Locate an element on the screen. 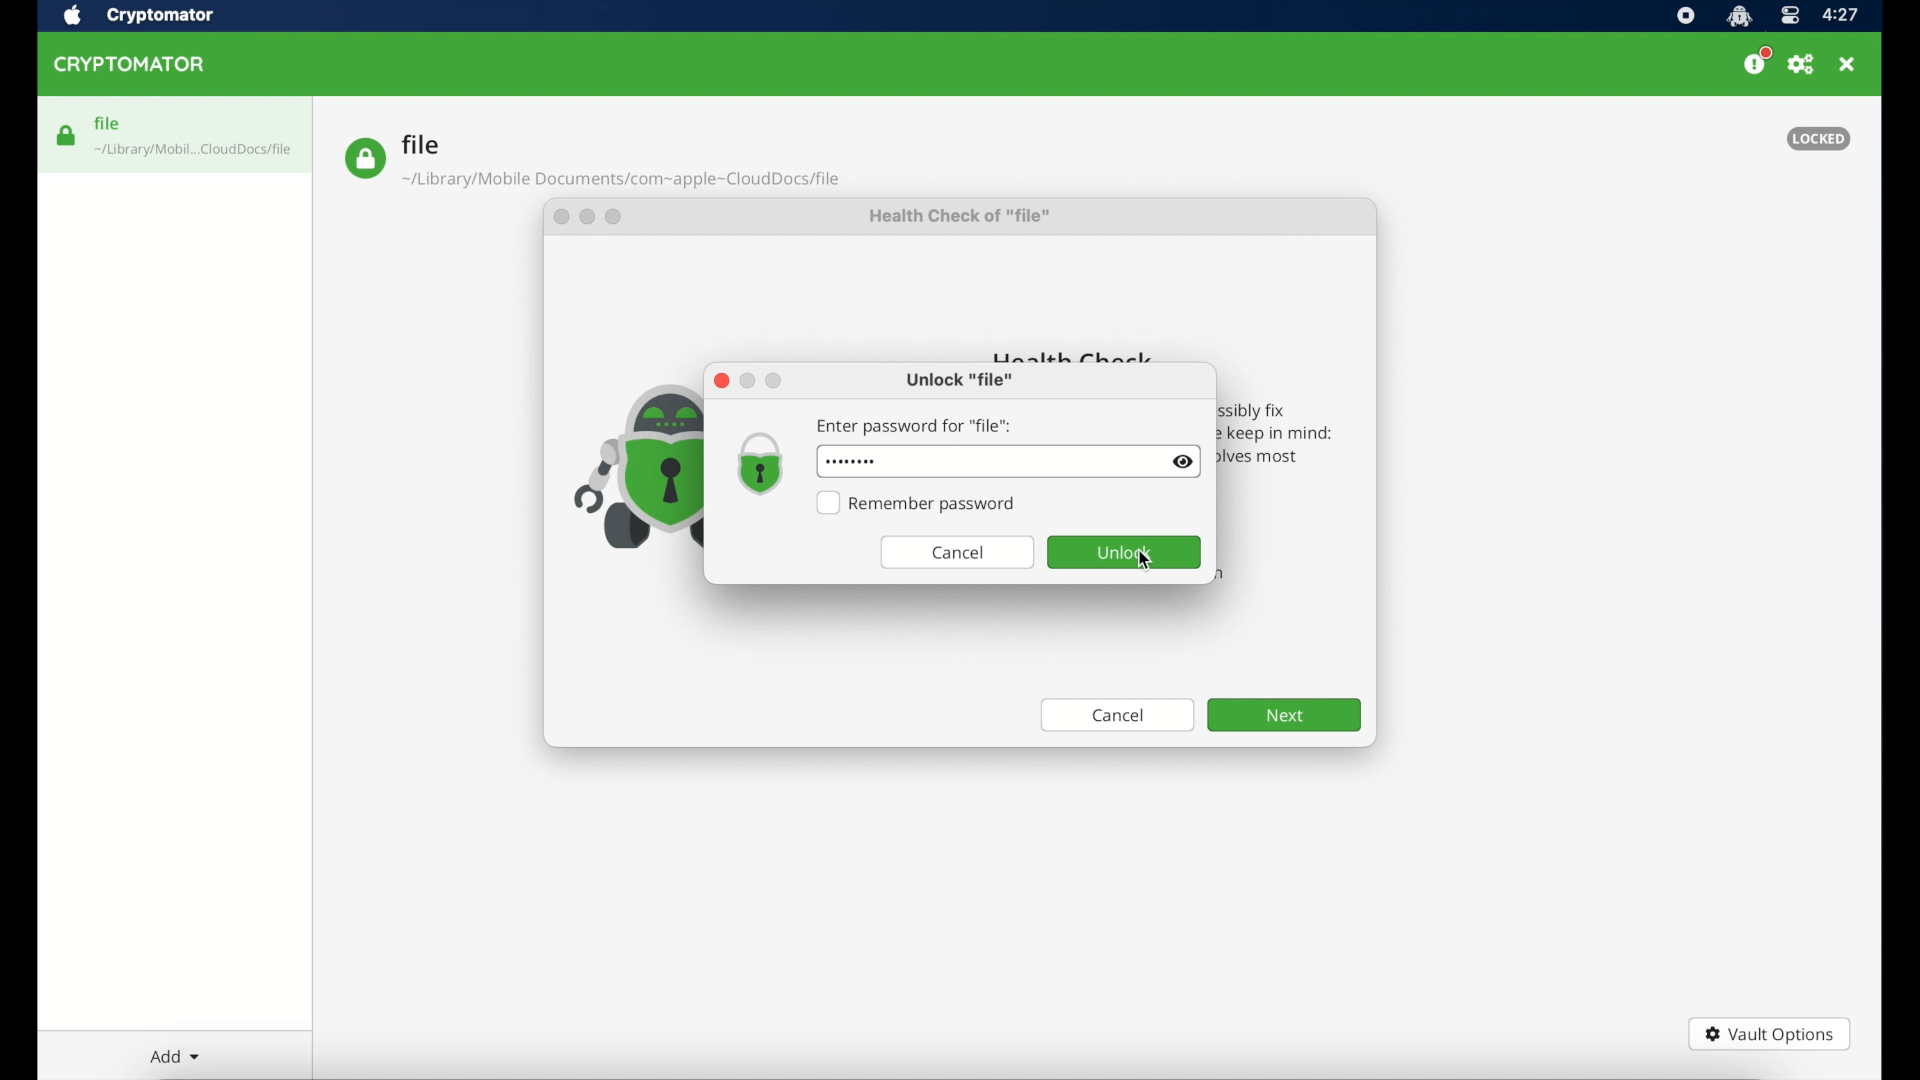 This screenshot has height=1080, width=1920. unlock is located at coordinates (1123, 552).